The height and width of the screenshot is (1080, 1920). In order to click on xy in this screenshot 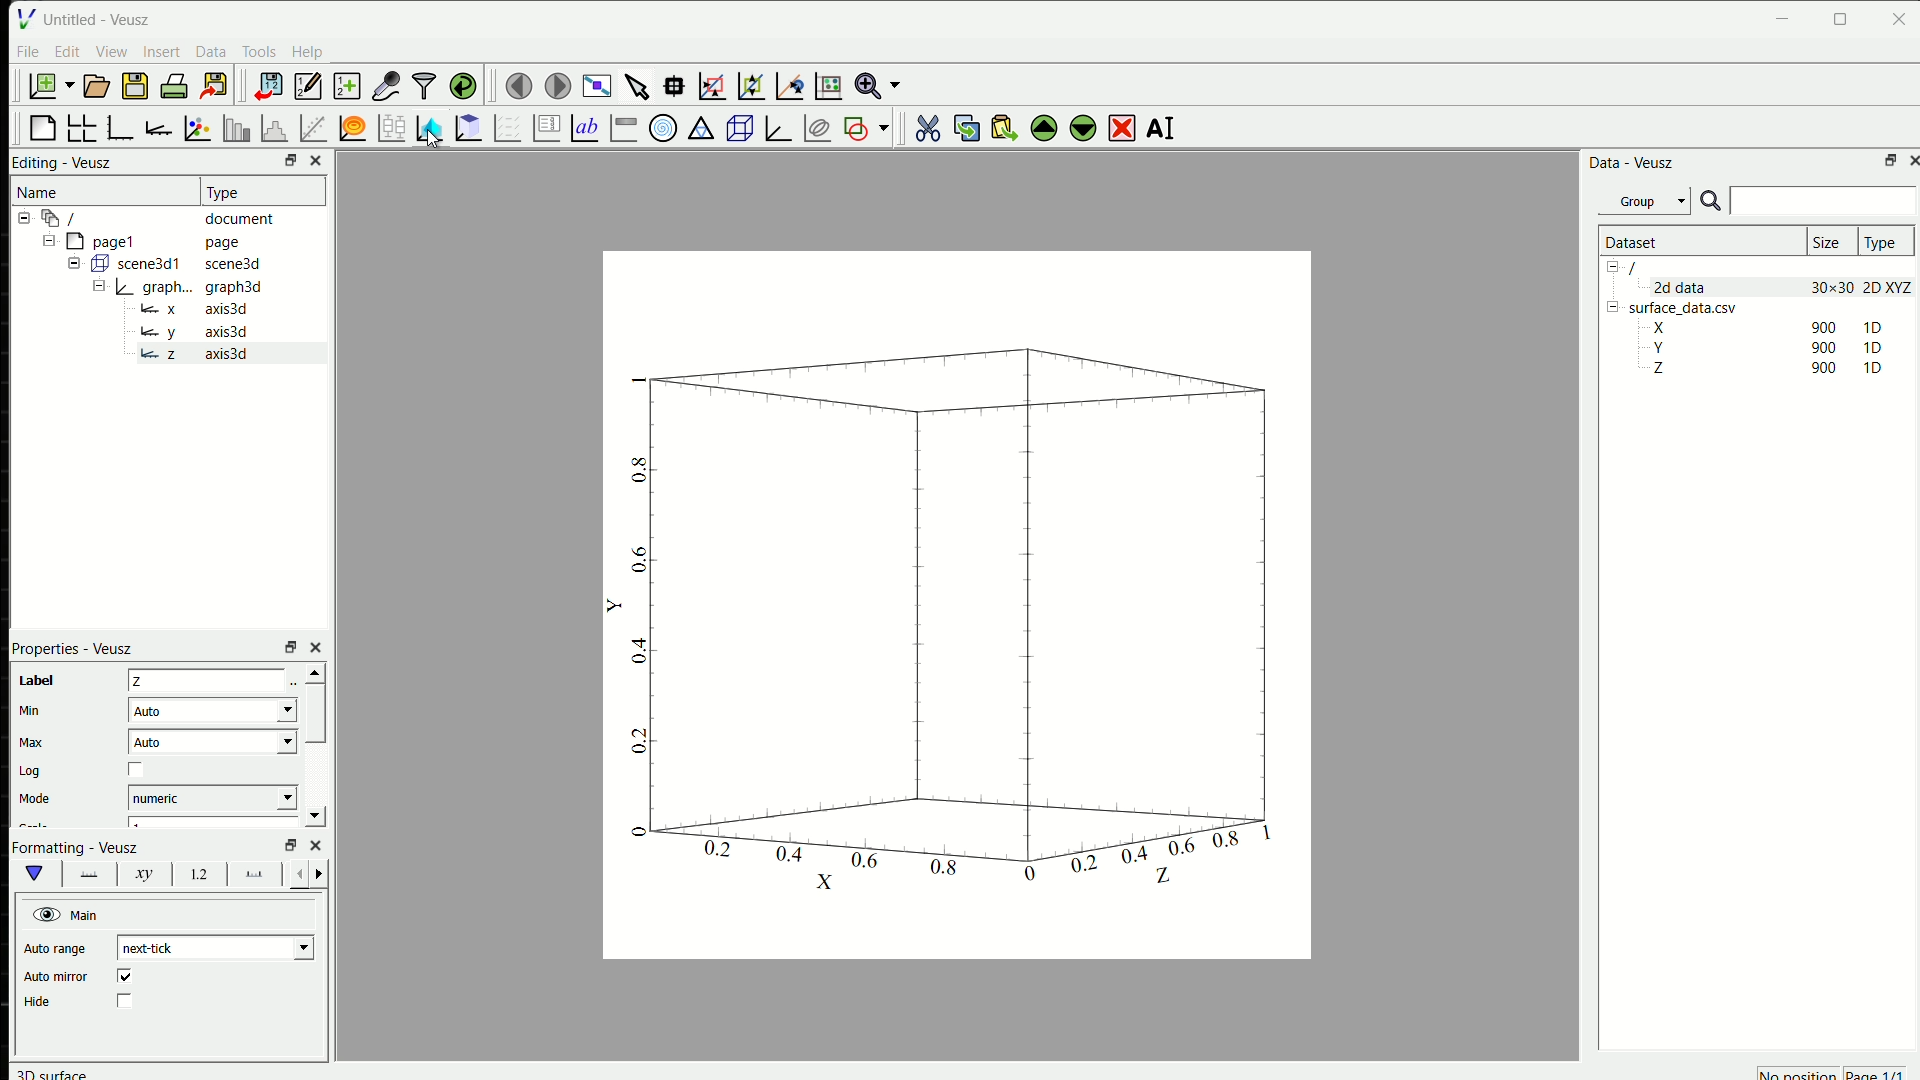, I will do `click(144, 874)`.